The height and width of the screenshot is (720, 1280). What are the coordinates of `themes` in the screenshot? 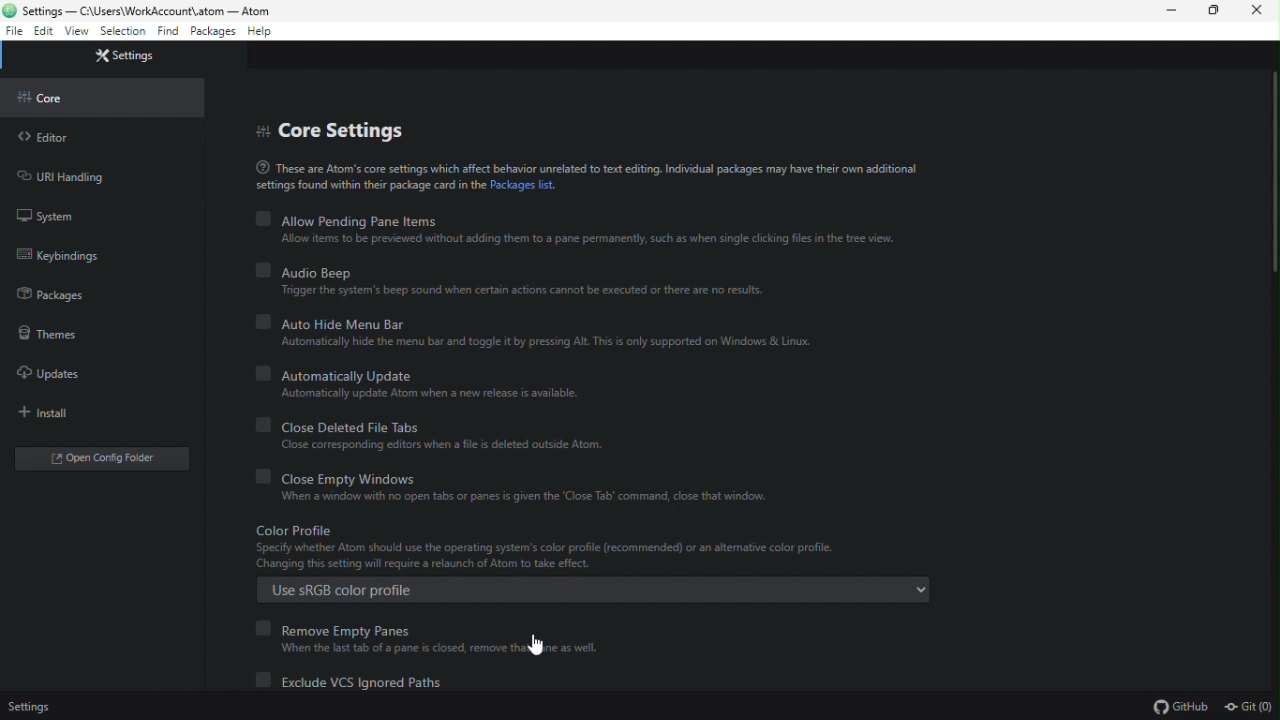 It's located at (50, 332).